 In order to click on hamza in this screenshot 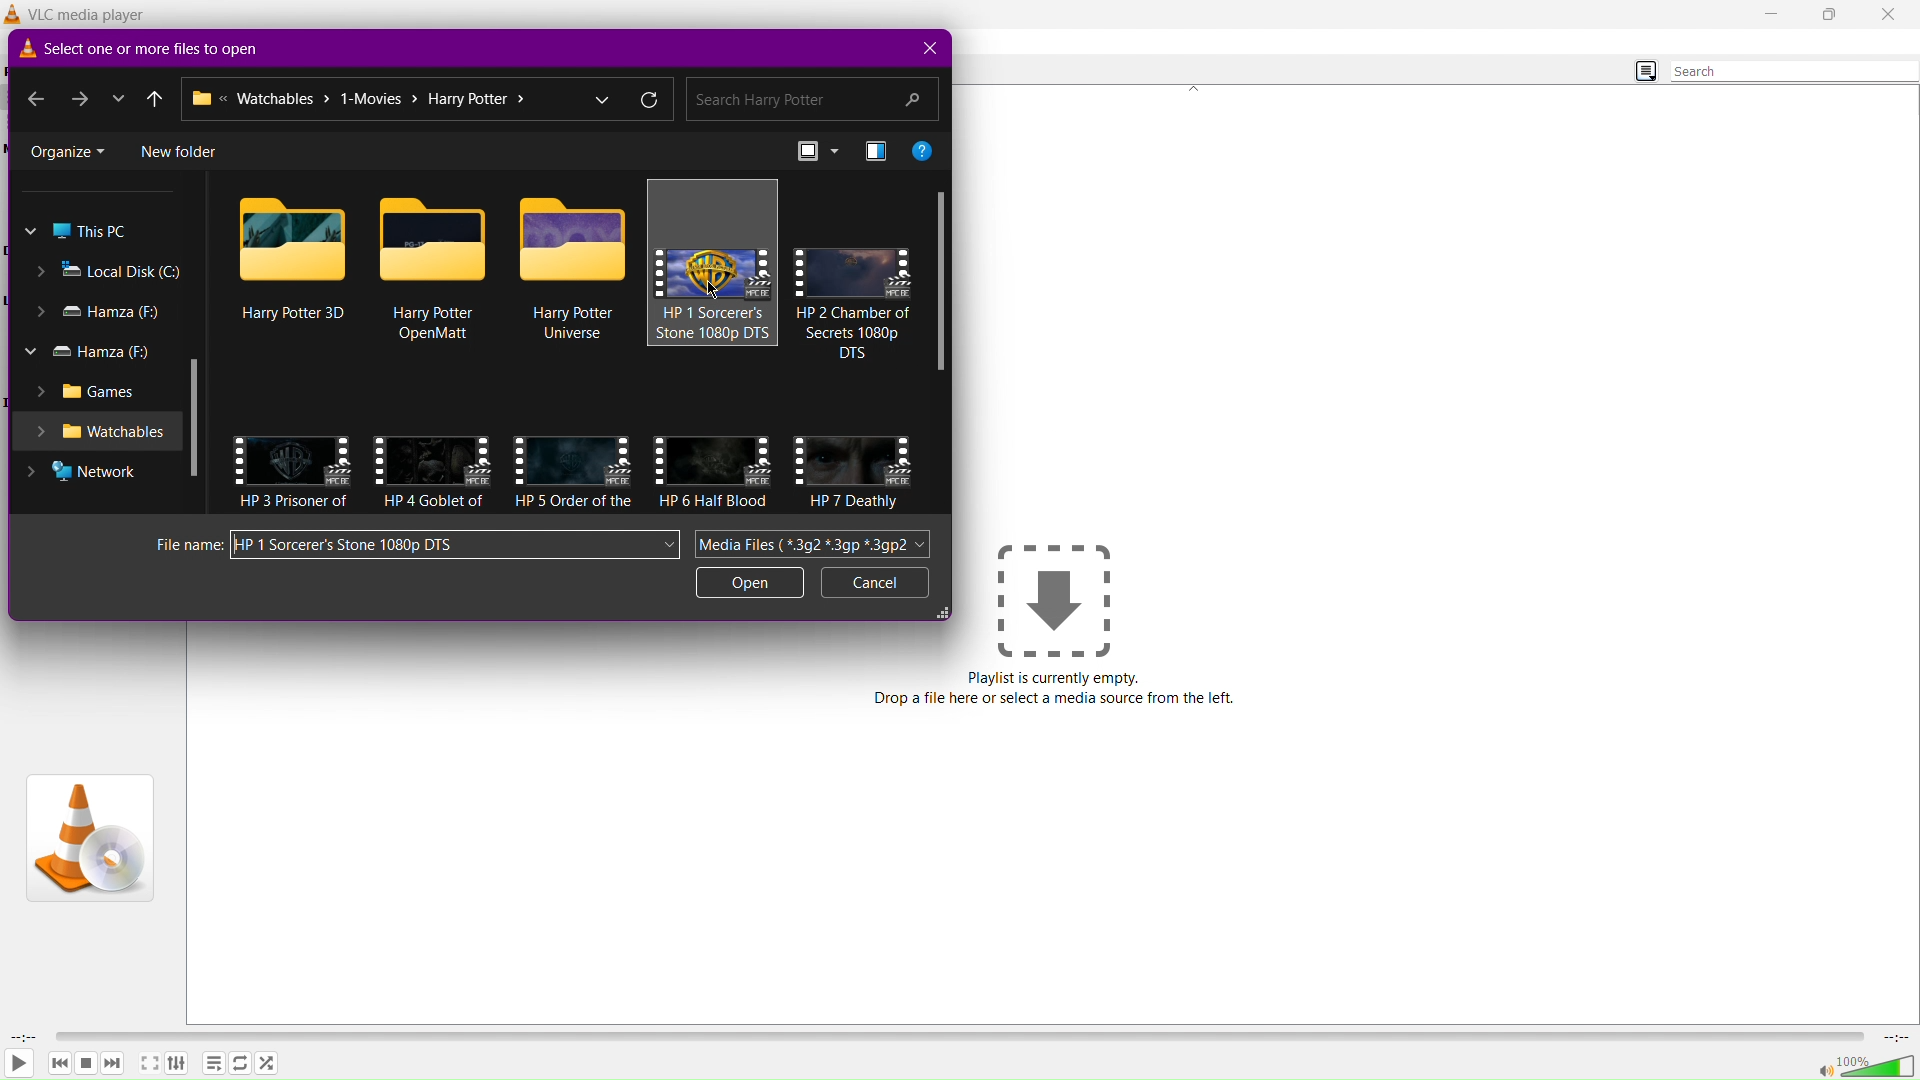, I will do `click(99, 311)`.